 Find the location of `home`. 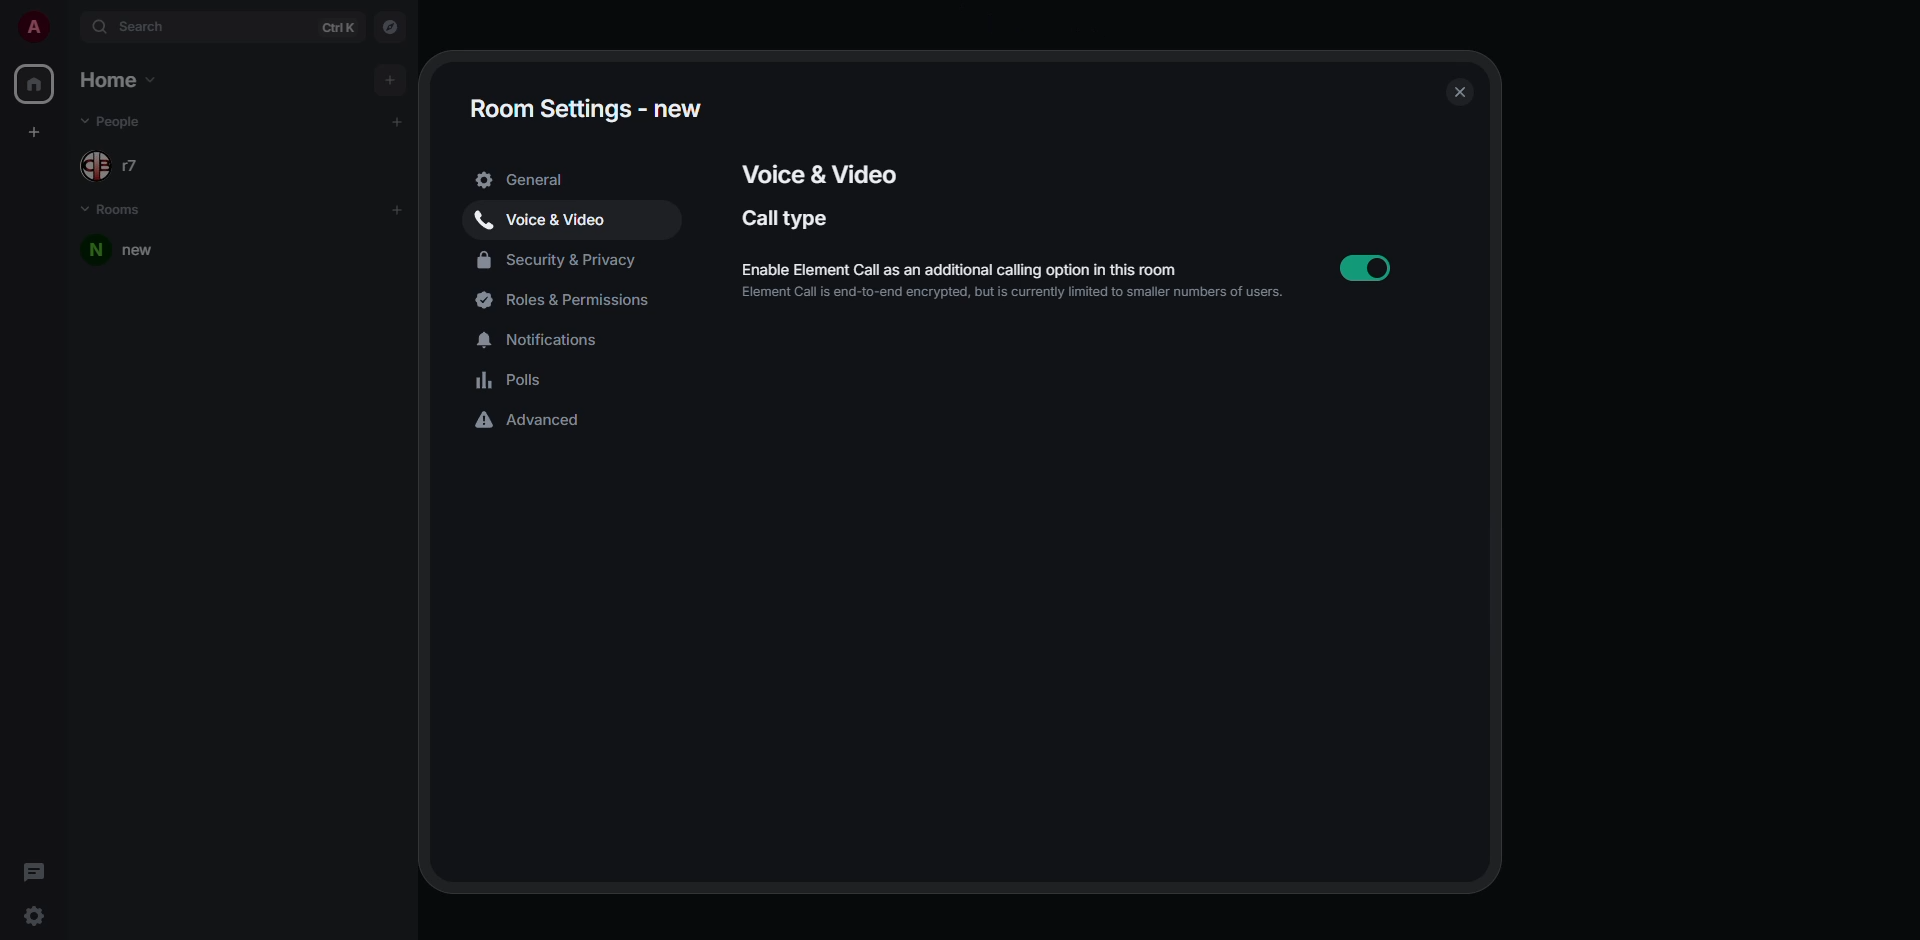

home is located at coordinates (121, 81).